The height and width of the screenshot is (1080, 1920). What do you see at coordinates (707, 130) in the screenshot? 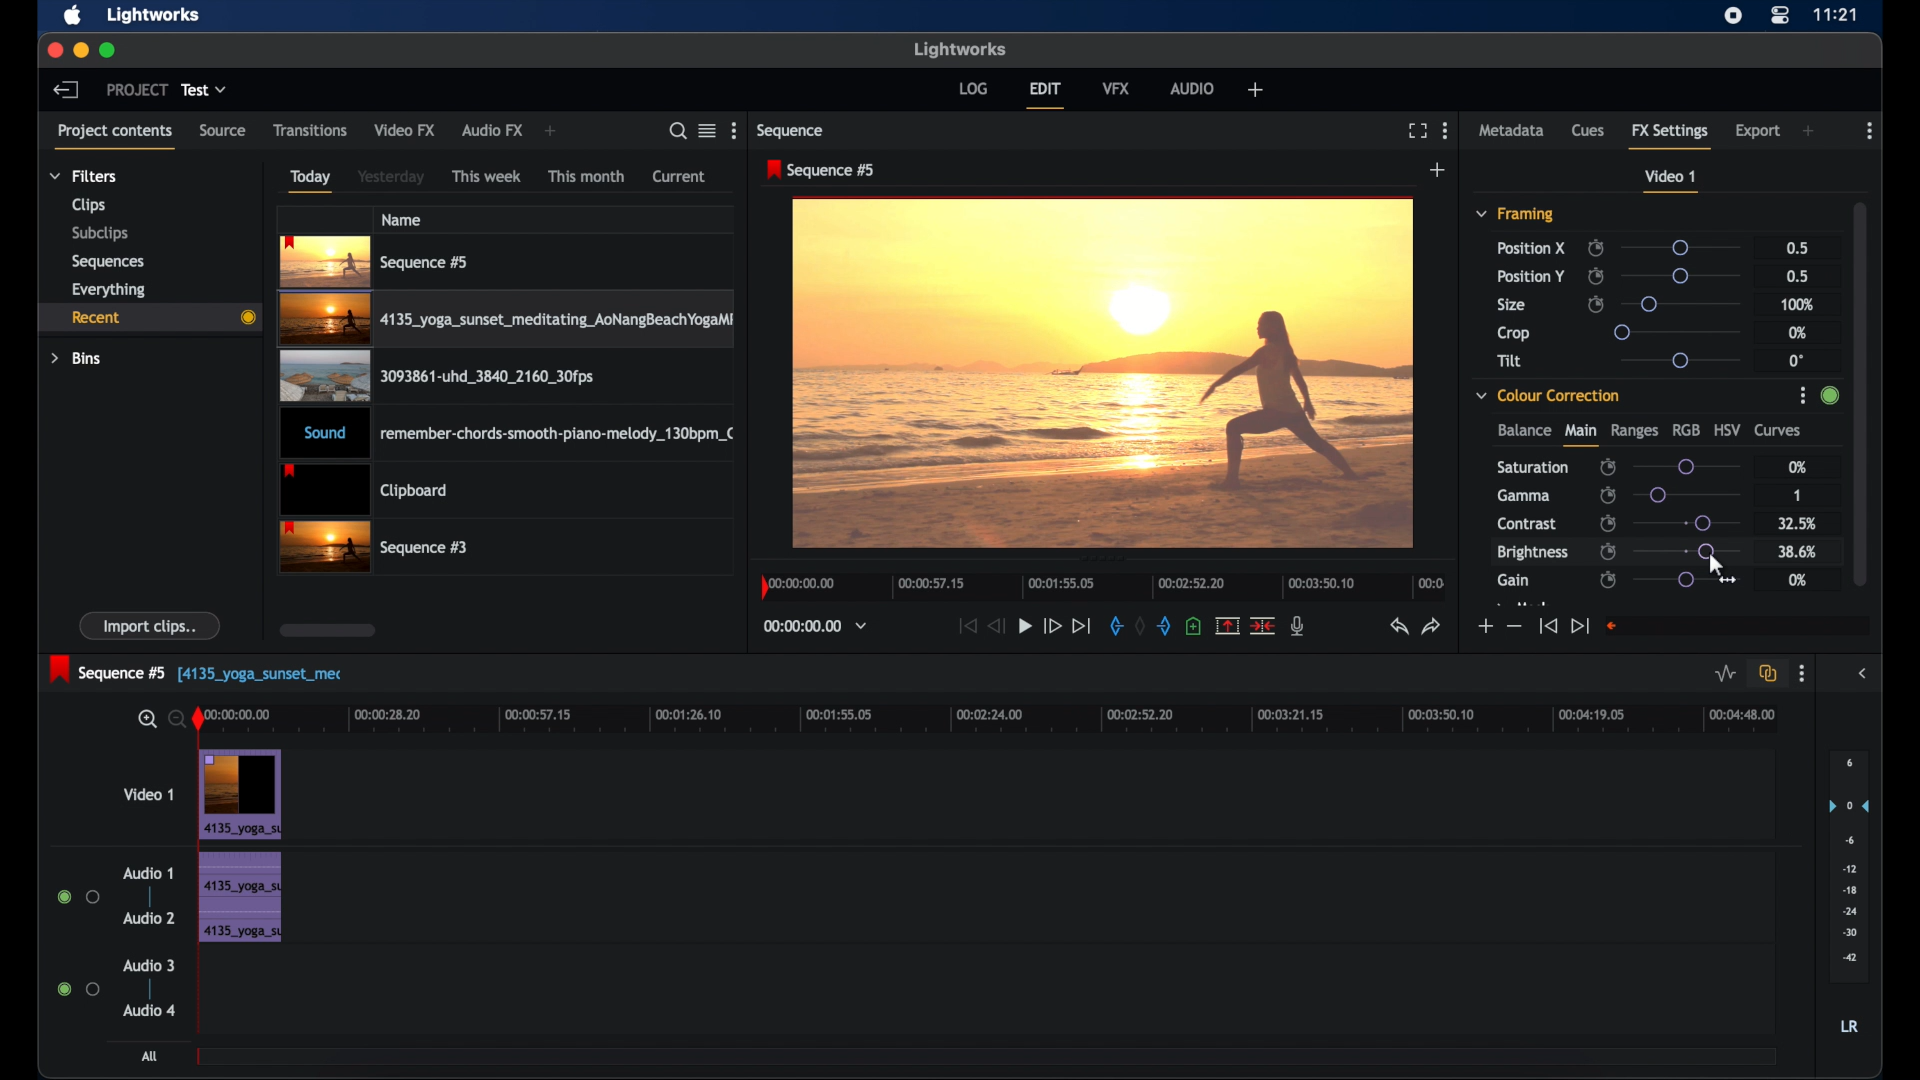
I see `toggle list or tile view` at bounding box center [707, 130].